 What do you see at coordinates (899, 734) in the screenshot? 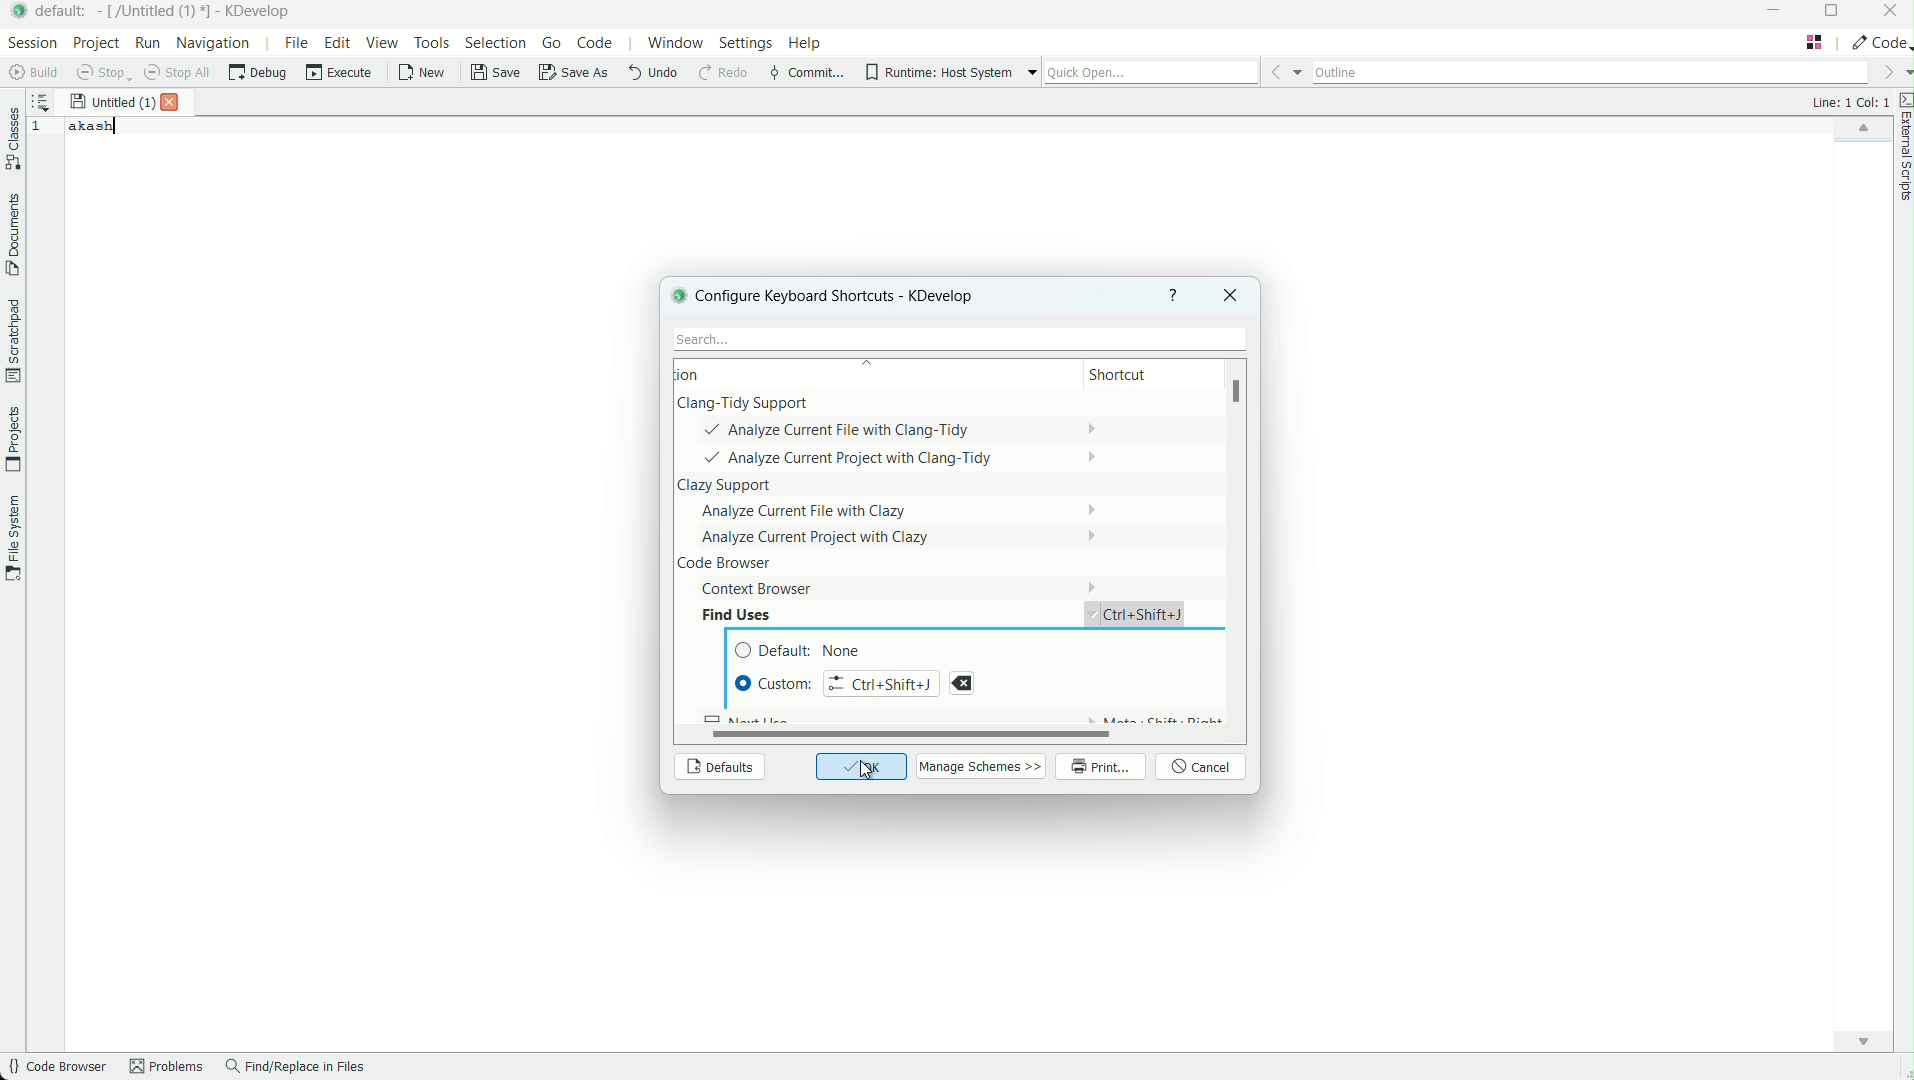
I see `scroll bar` at bounding box center [899, 734].